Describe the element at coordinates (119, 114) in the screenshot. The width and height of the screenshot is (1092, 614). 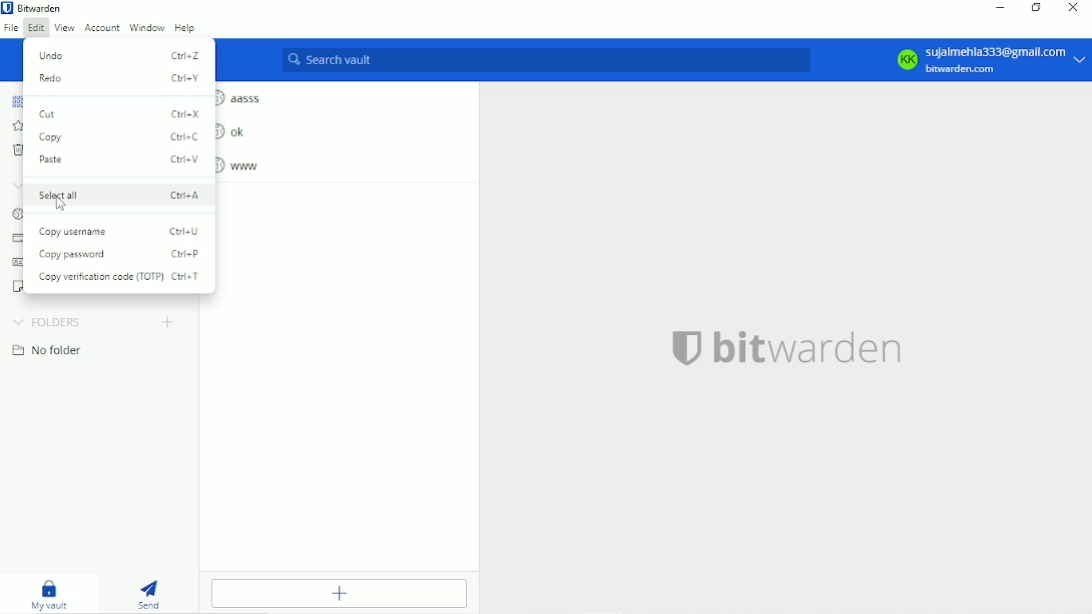
I see `Cut` at that location.